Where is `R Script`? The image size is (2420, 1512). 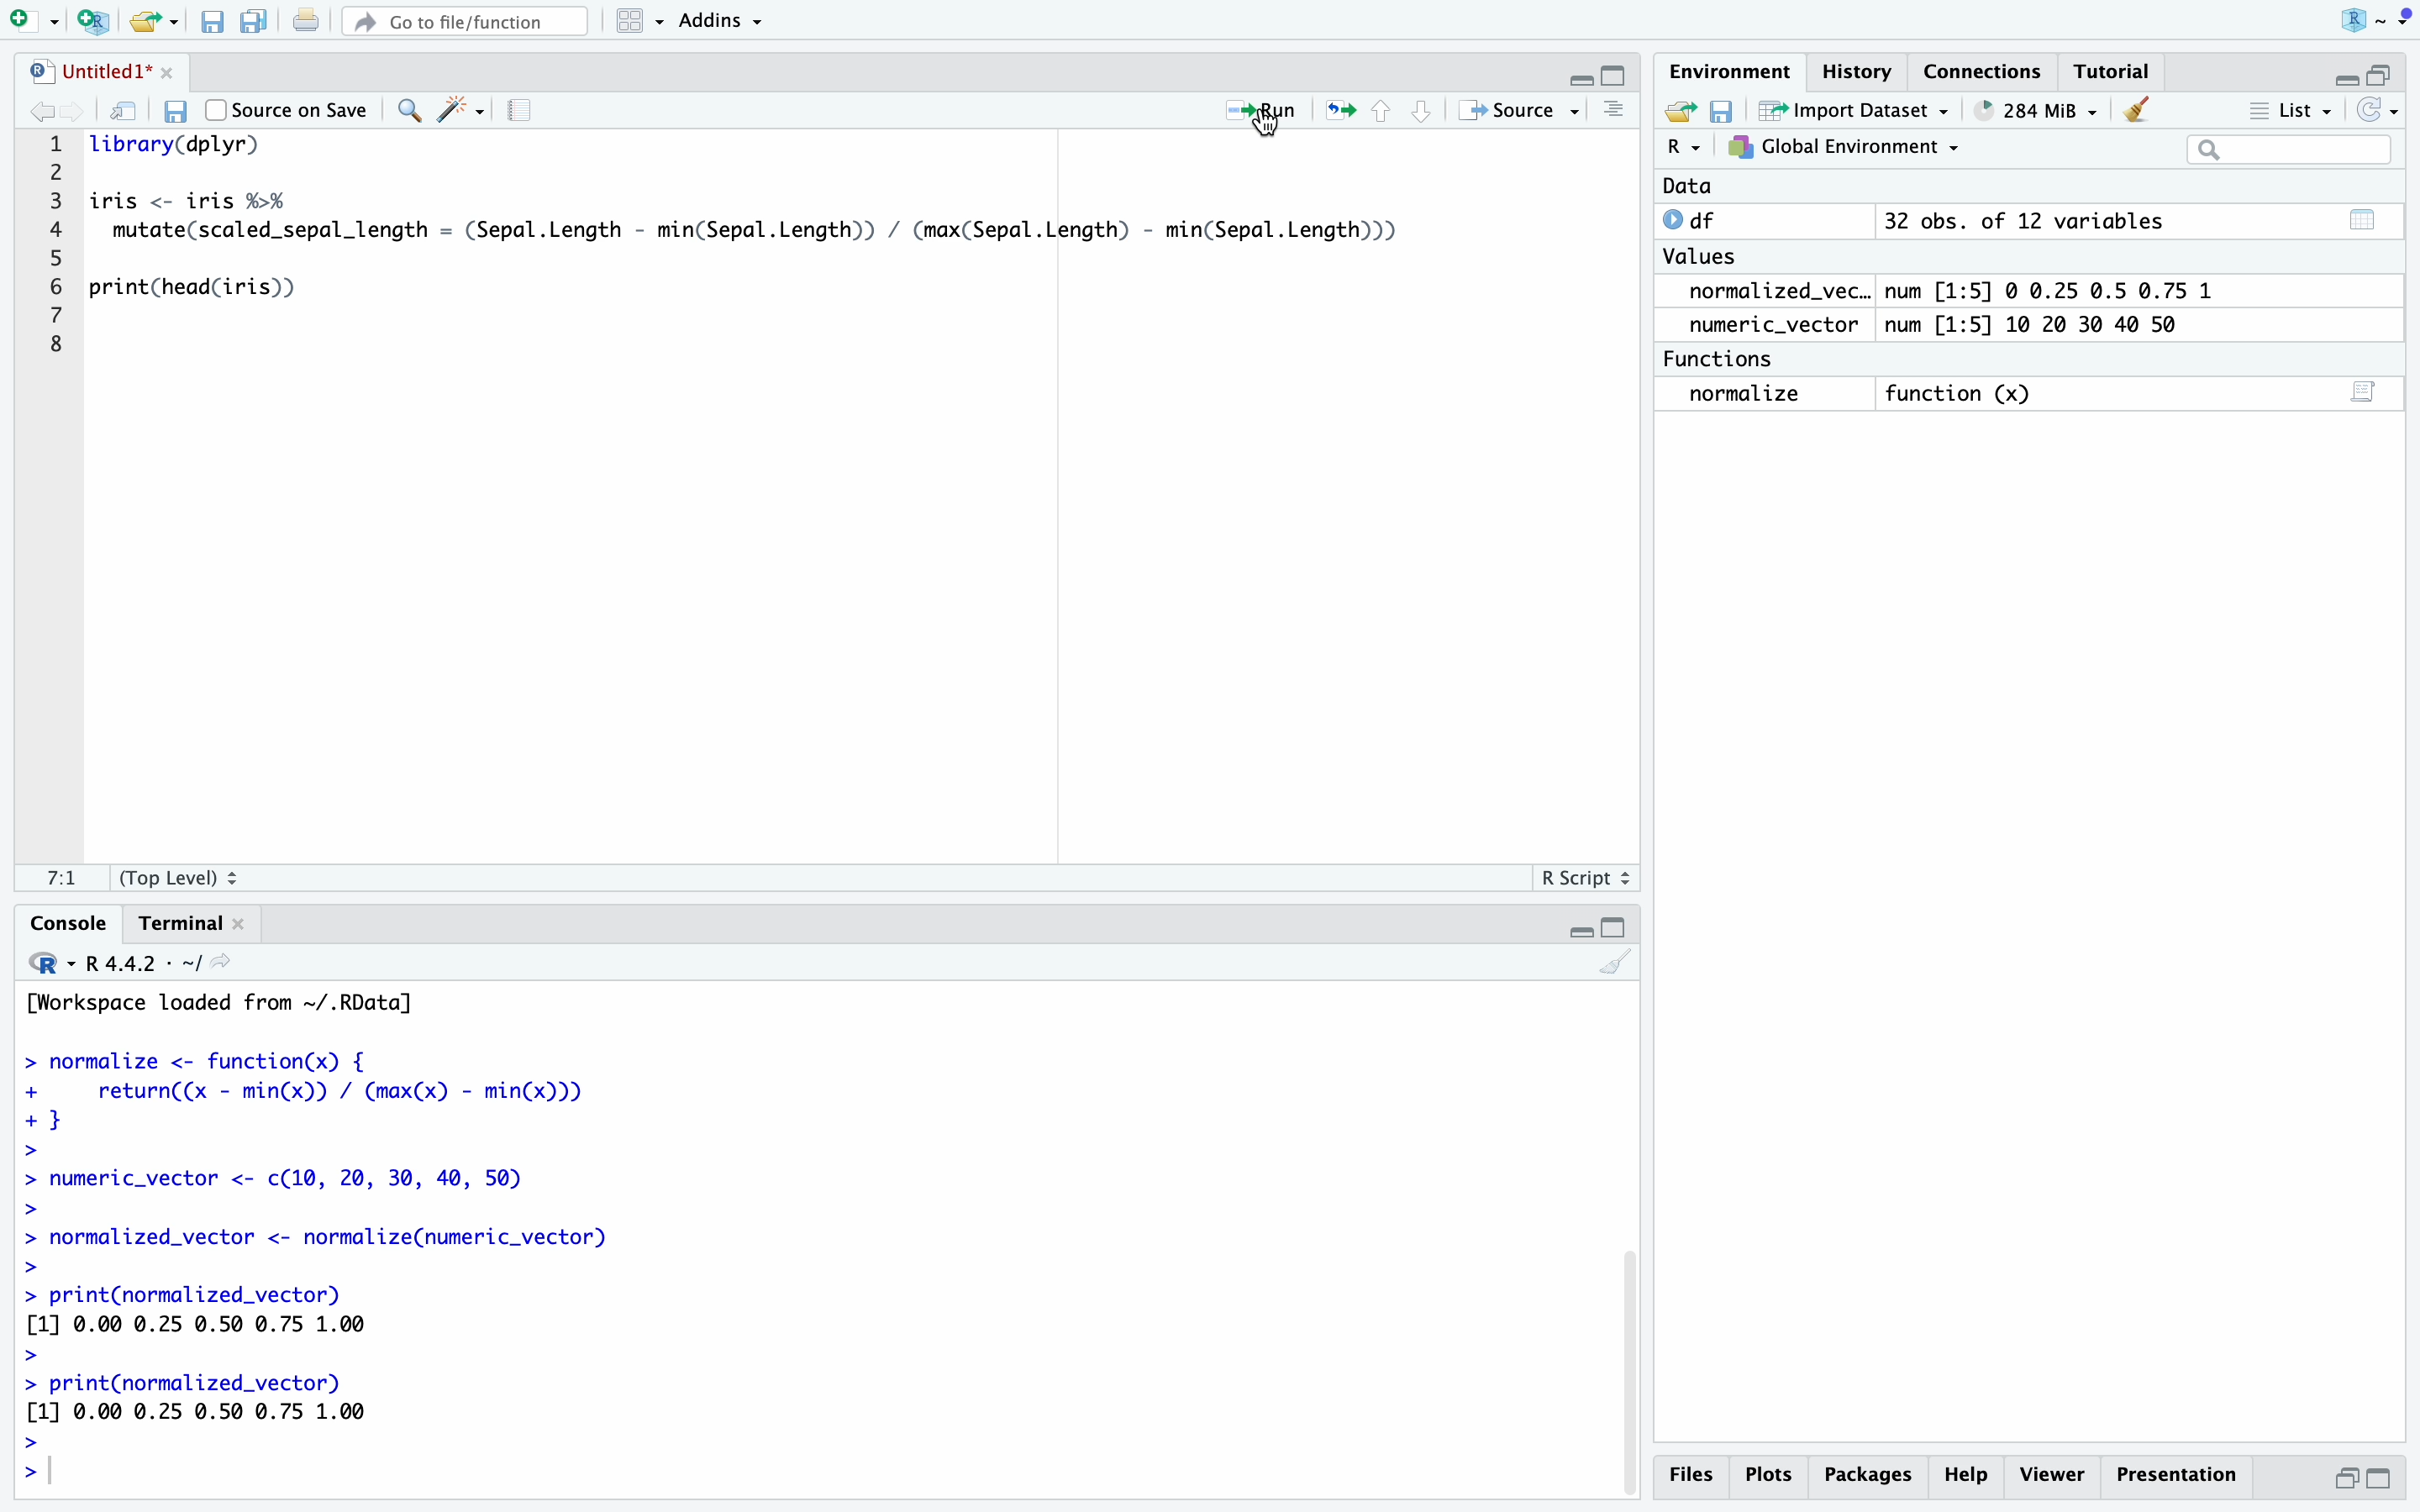 R Script is located at coordinates (1585, 876).